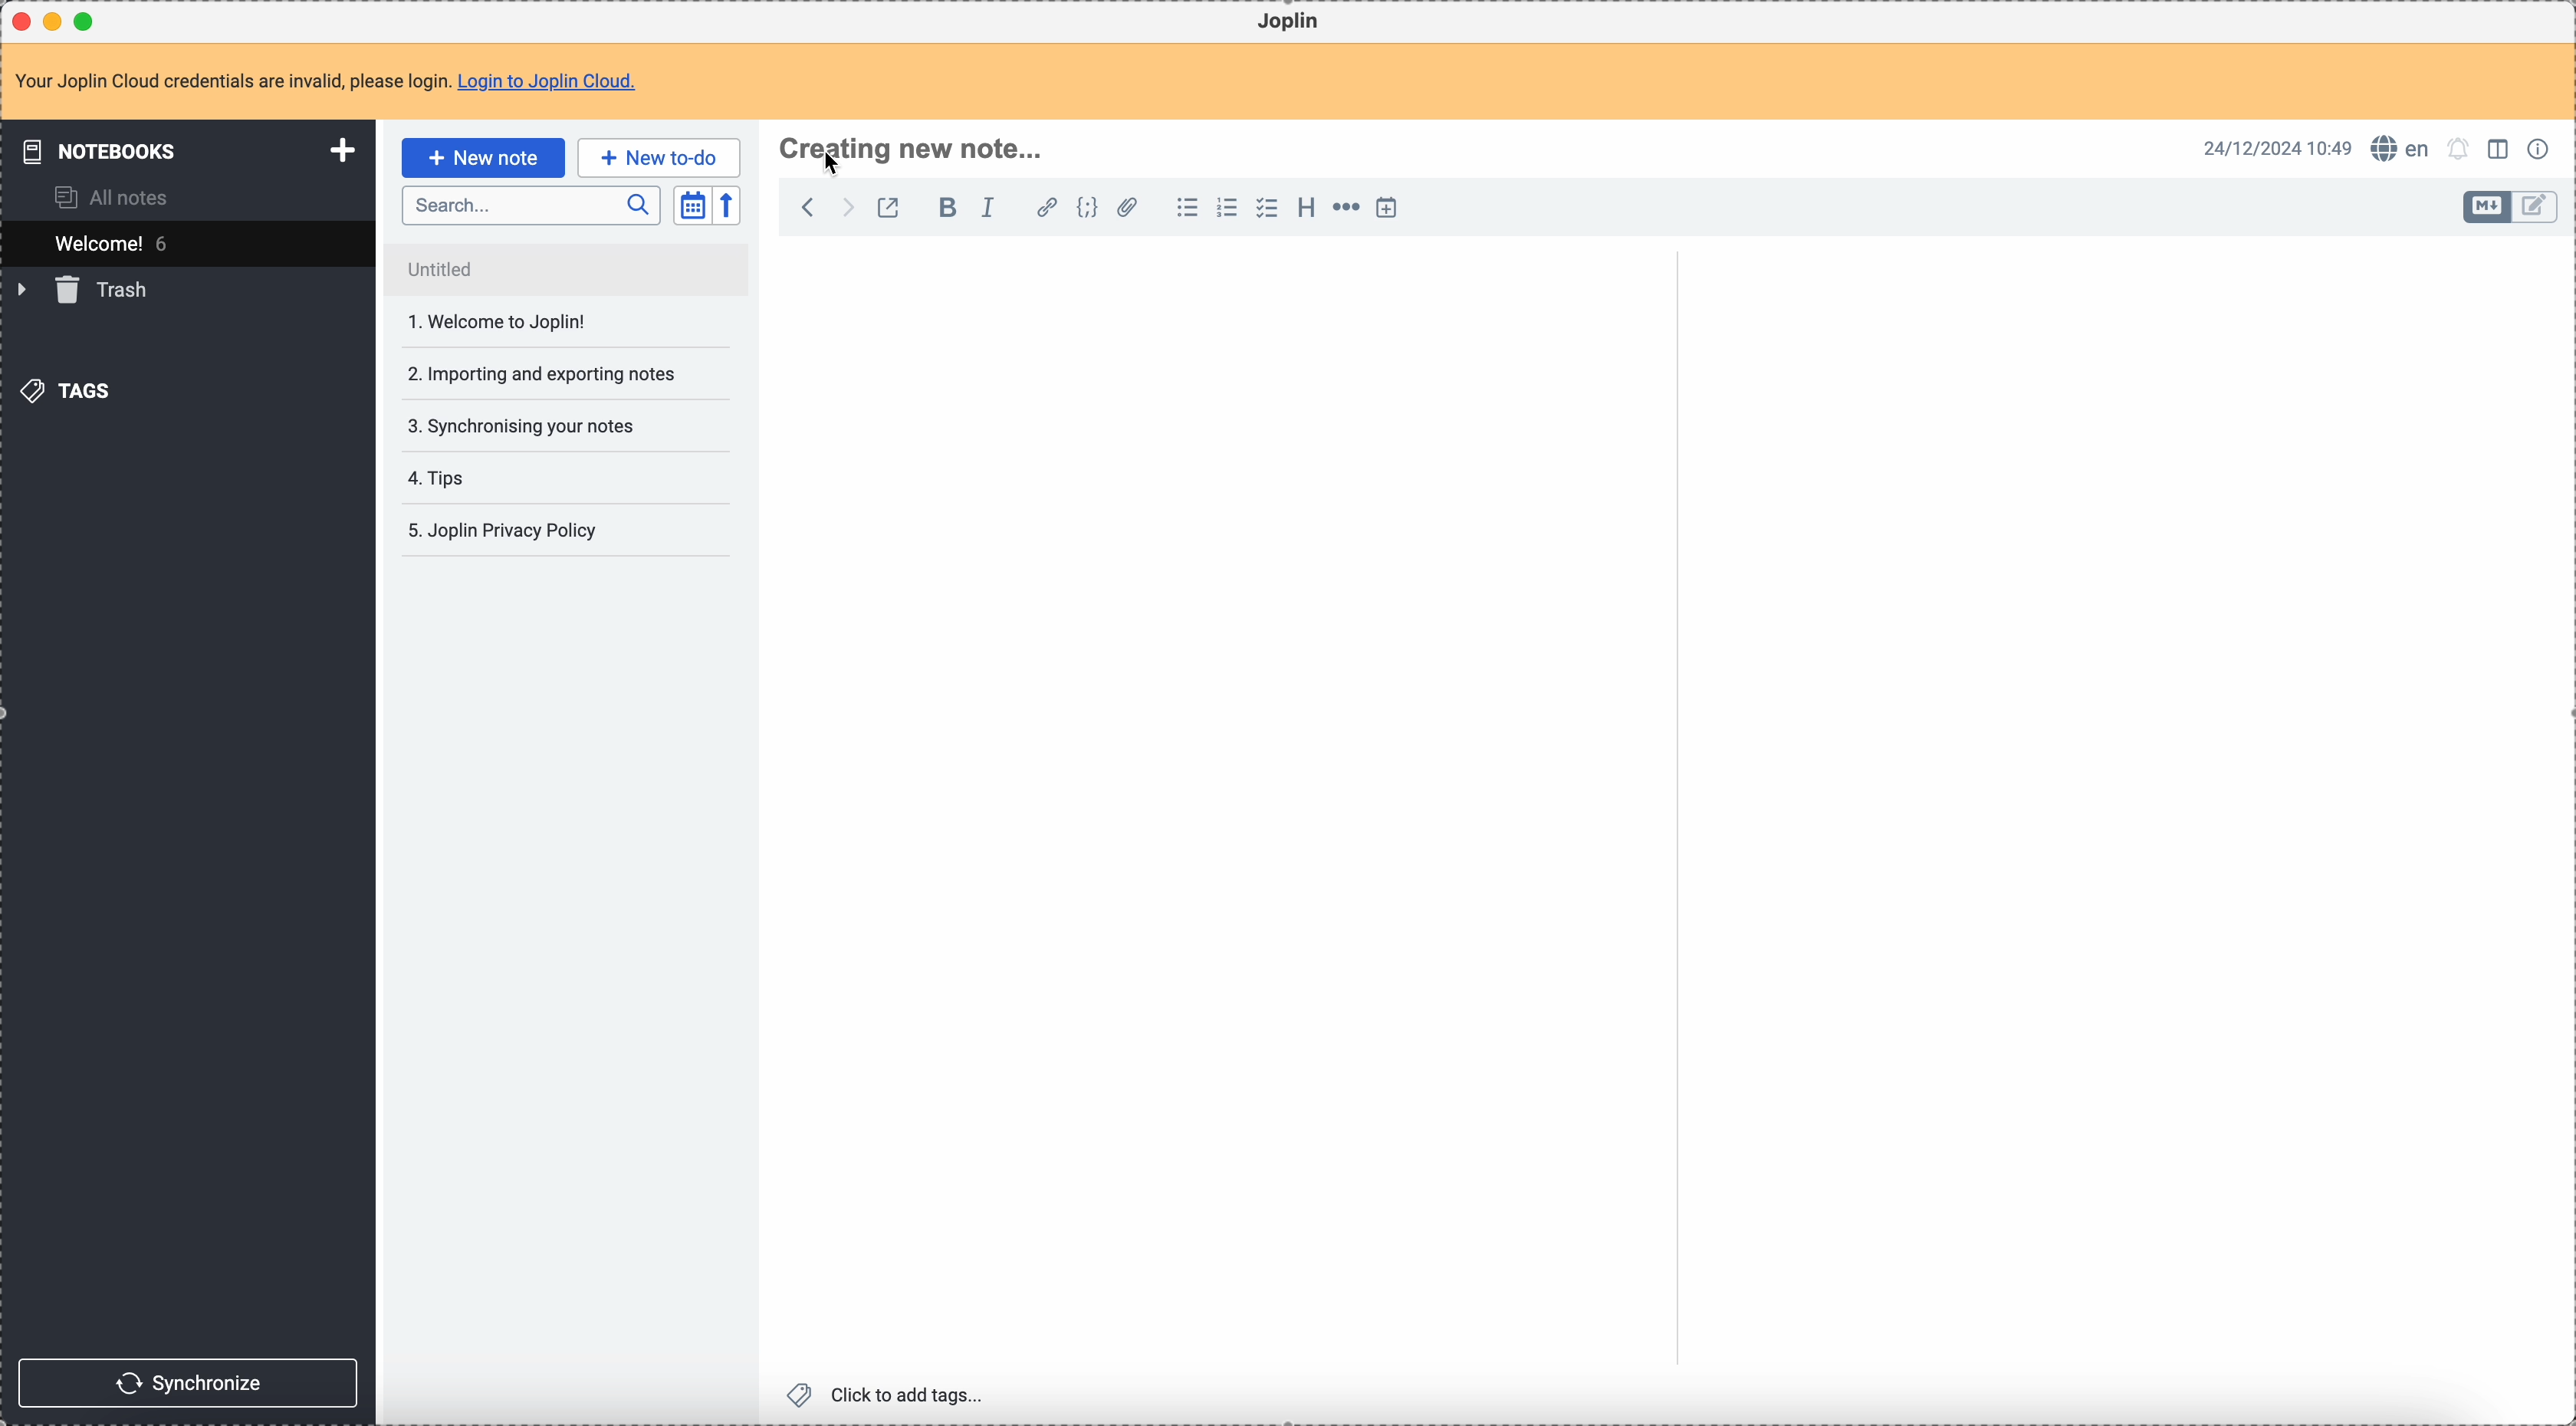 The width and height of the screenshot is (2576, 1426). I want to click on Joplin, so click(1293, 22).